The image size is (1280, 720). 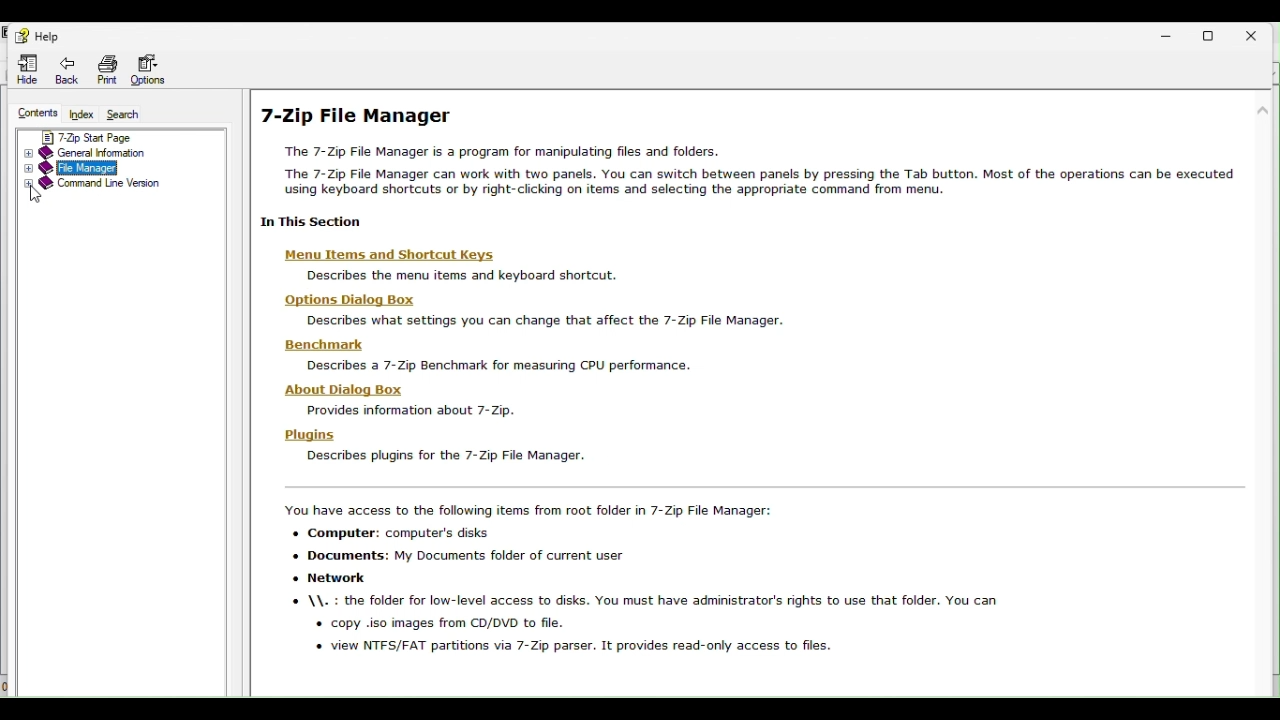 What do you see at coordinates (448, 456) in the screenshot?
I see `Describes plugins for the 7-Zip File Manager.` at bounding box center [448, 456].